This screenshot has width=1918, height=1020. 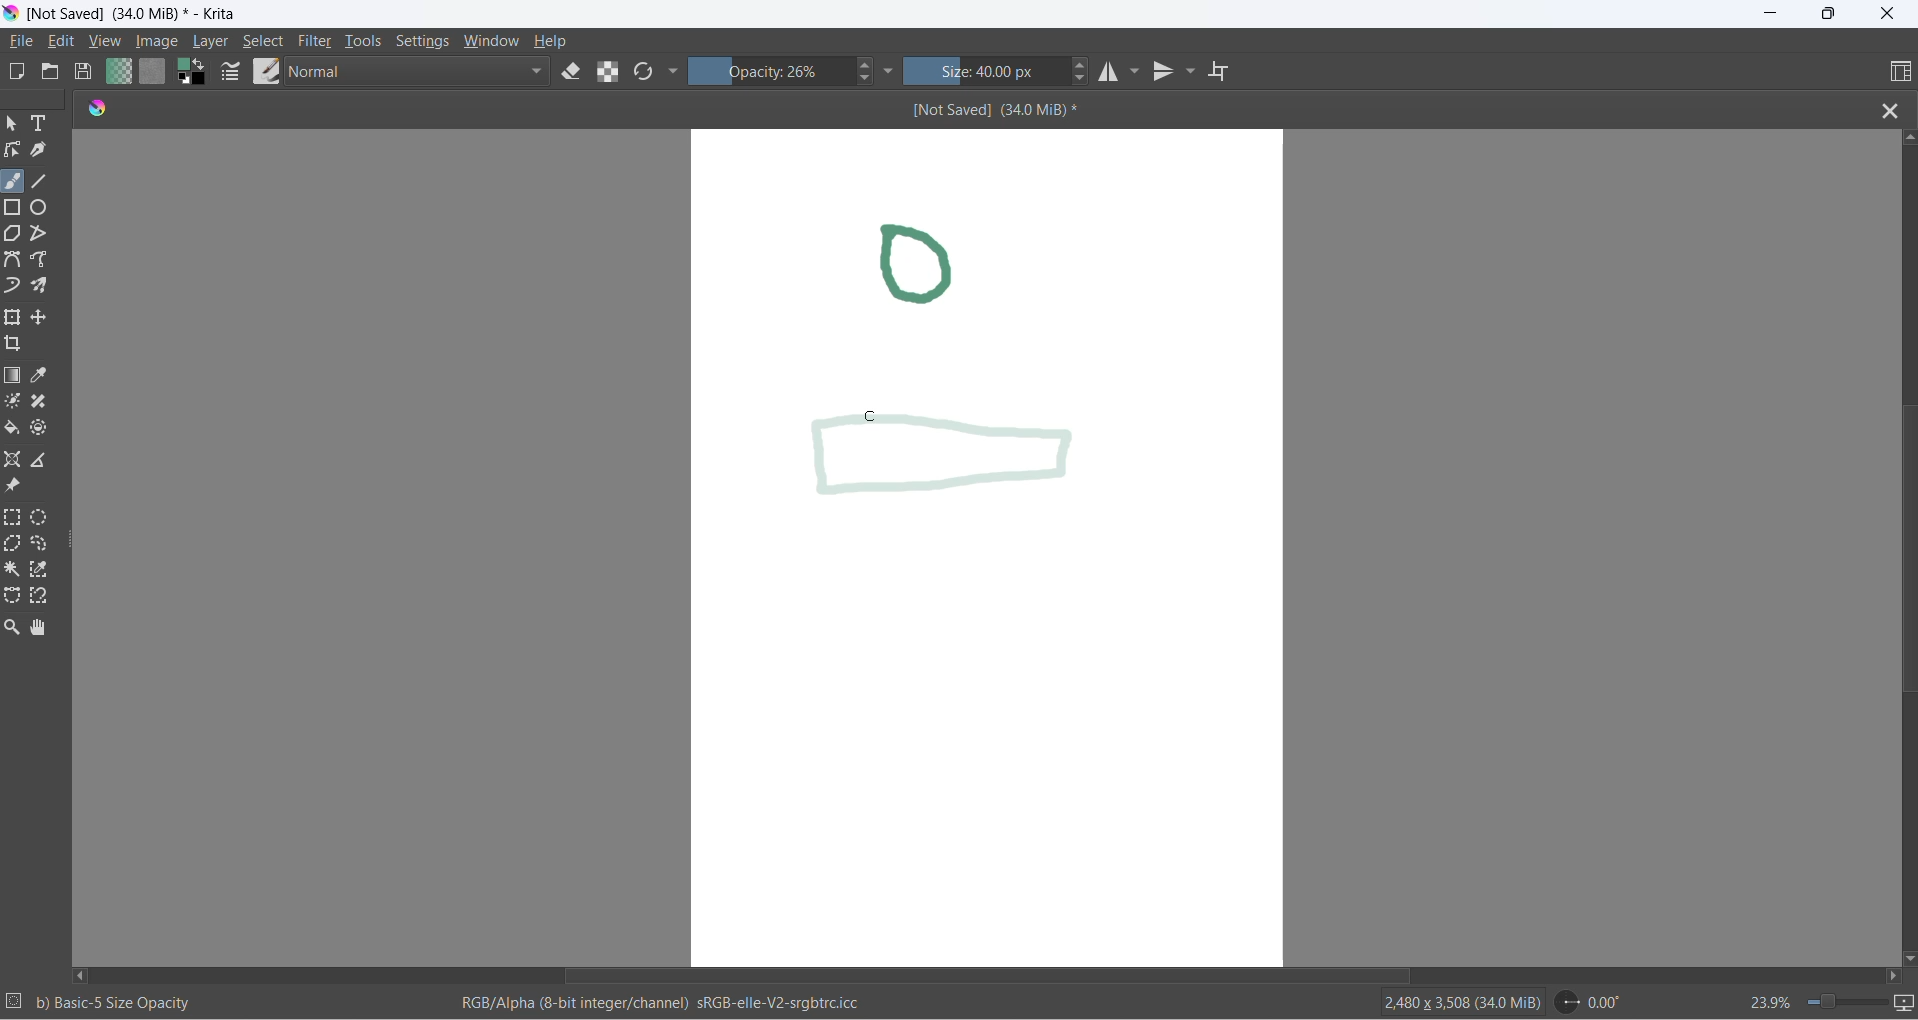 What do you see at coordinates (51, 181) in the screenshot?
I see `line tool` at bounding box center [51, 181].